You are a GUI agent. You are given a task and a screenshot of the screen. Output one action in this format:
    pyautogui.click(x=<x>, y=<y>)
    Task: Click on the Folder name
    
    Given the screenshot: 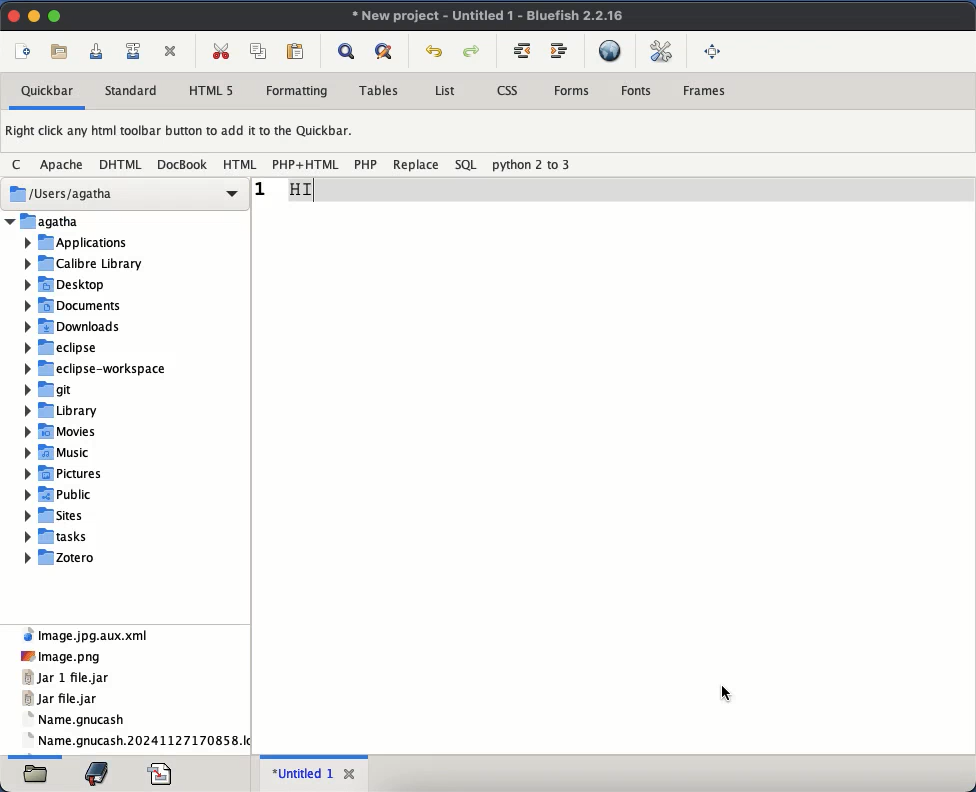 What is the action you would take?
    pyautogui.click(x=69, y=221)
    